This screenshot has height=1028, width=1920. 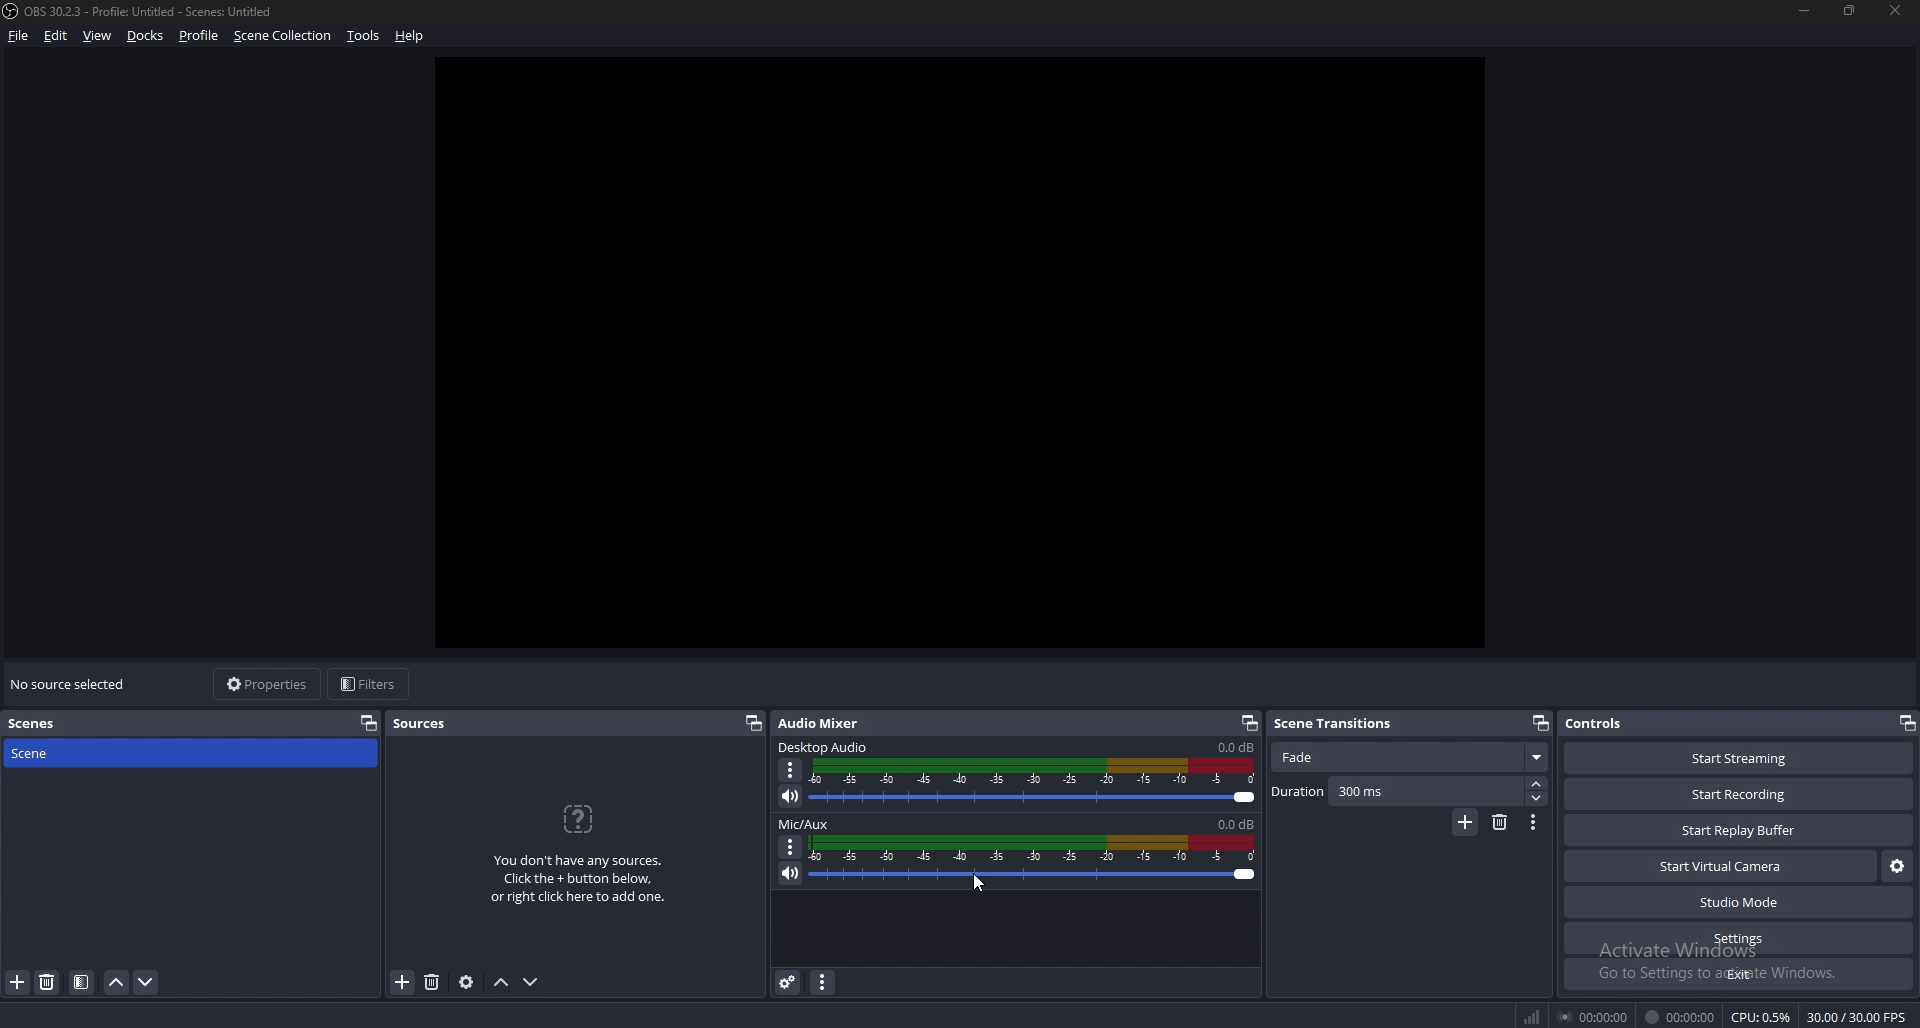 What do you see at coordinates (1762, 1018) in the screenshot?
I see `CPU: 0.5%` at bounding box center [1762, 1018].